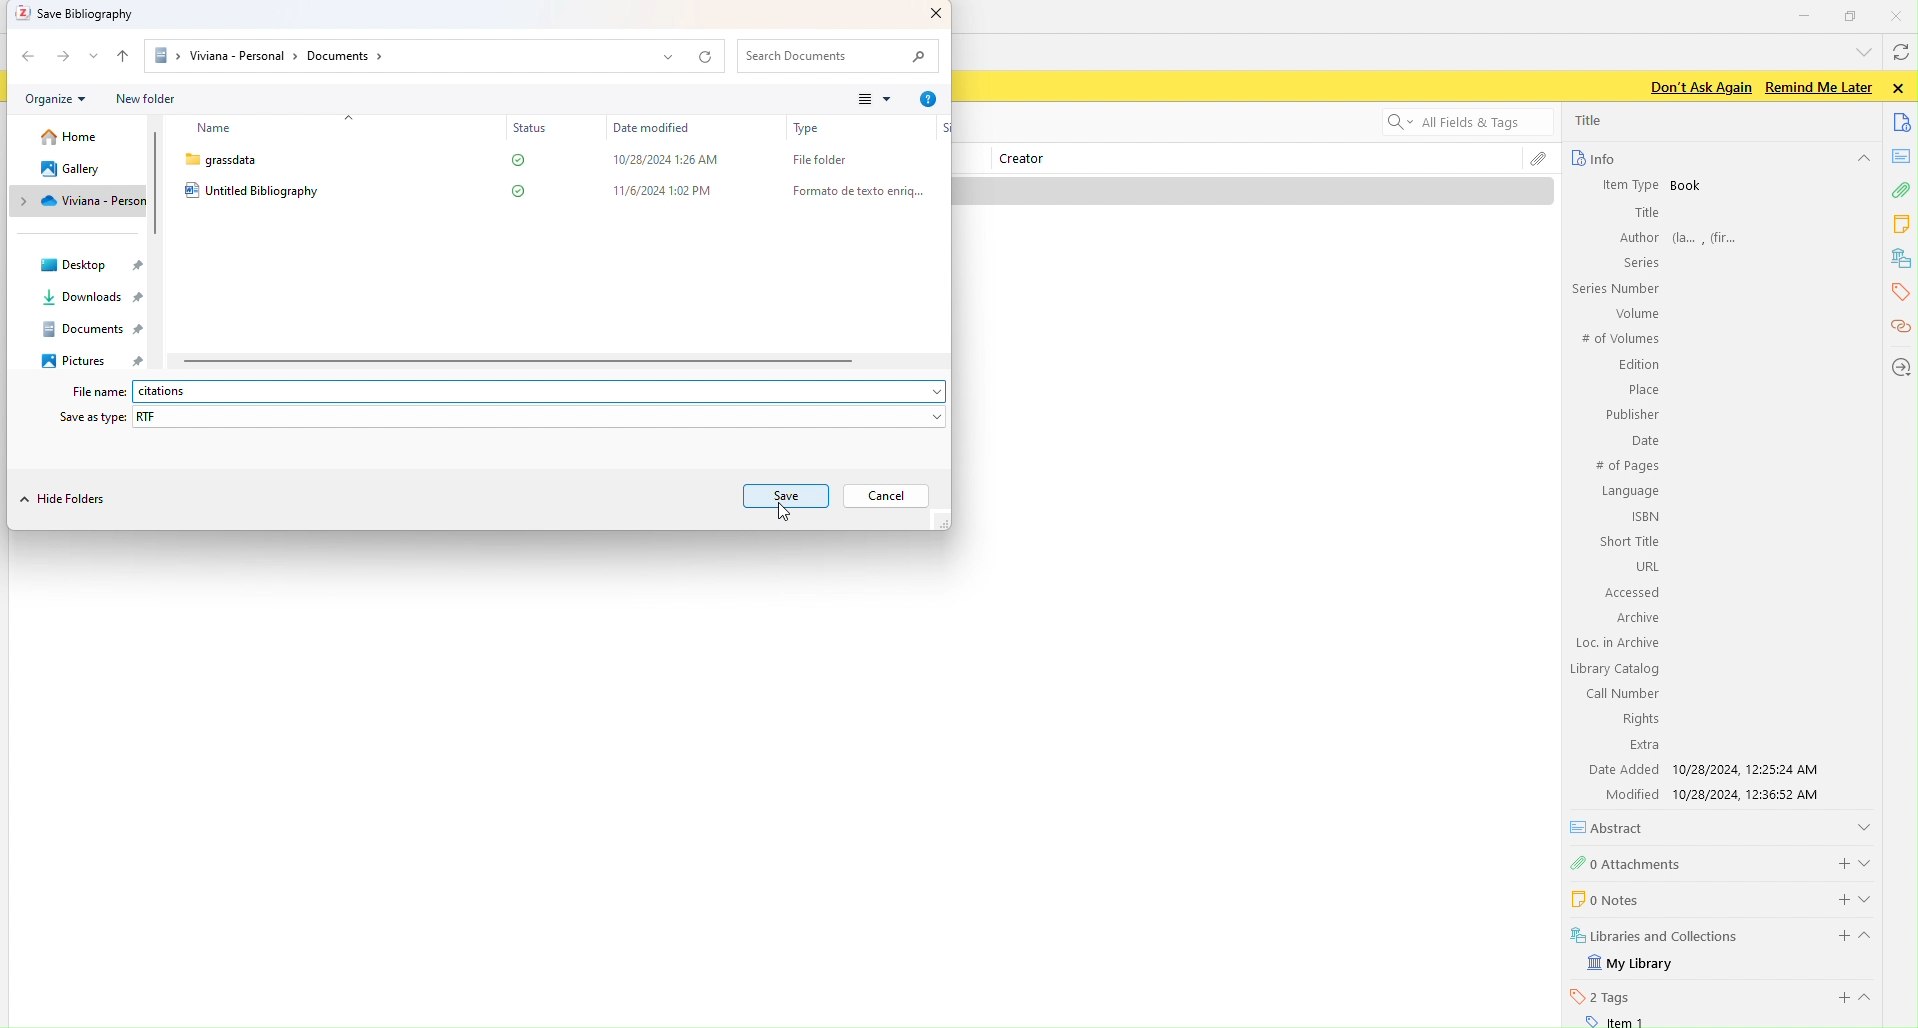 The width and height of the screenshot is (1918, 1028). What do you see at coordinates (64, 58) in the screenshot?
I see `next` at bounding box center [64, 58].